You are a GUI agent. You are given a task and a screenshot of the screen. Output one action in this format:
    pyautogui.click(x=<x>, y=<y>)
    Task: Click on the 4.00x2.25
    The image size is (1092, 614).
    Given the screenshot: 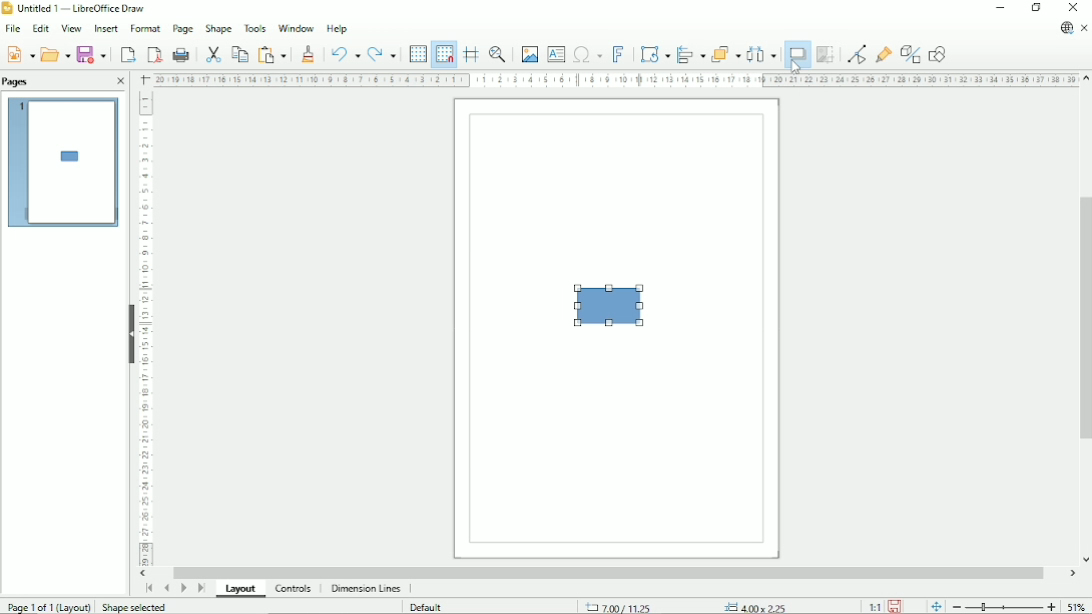 What is the action you would take?
    pyautogui.click(x=759, y=606)
    